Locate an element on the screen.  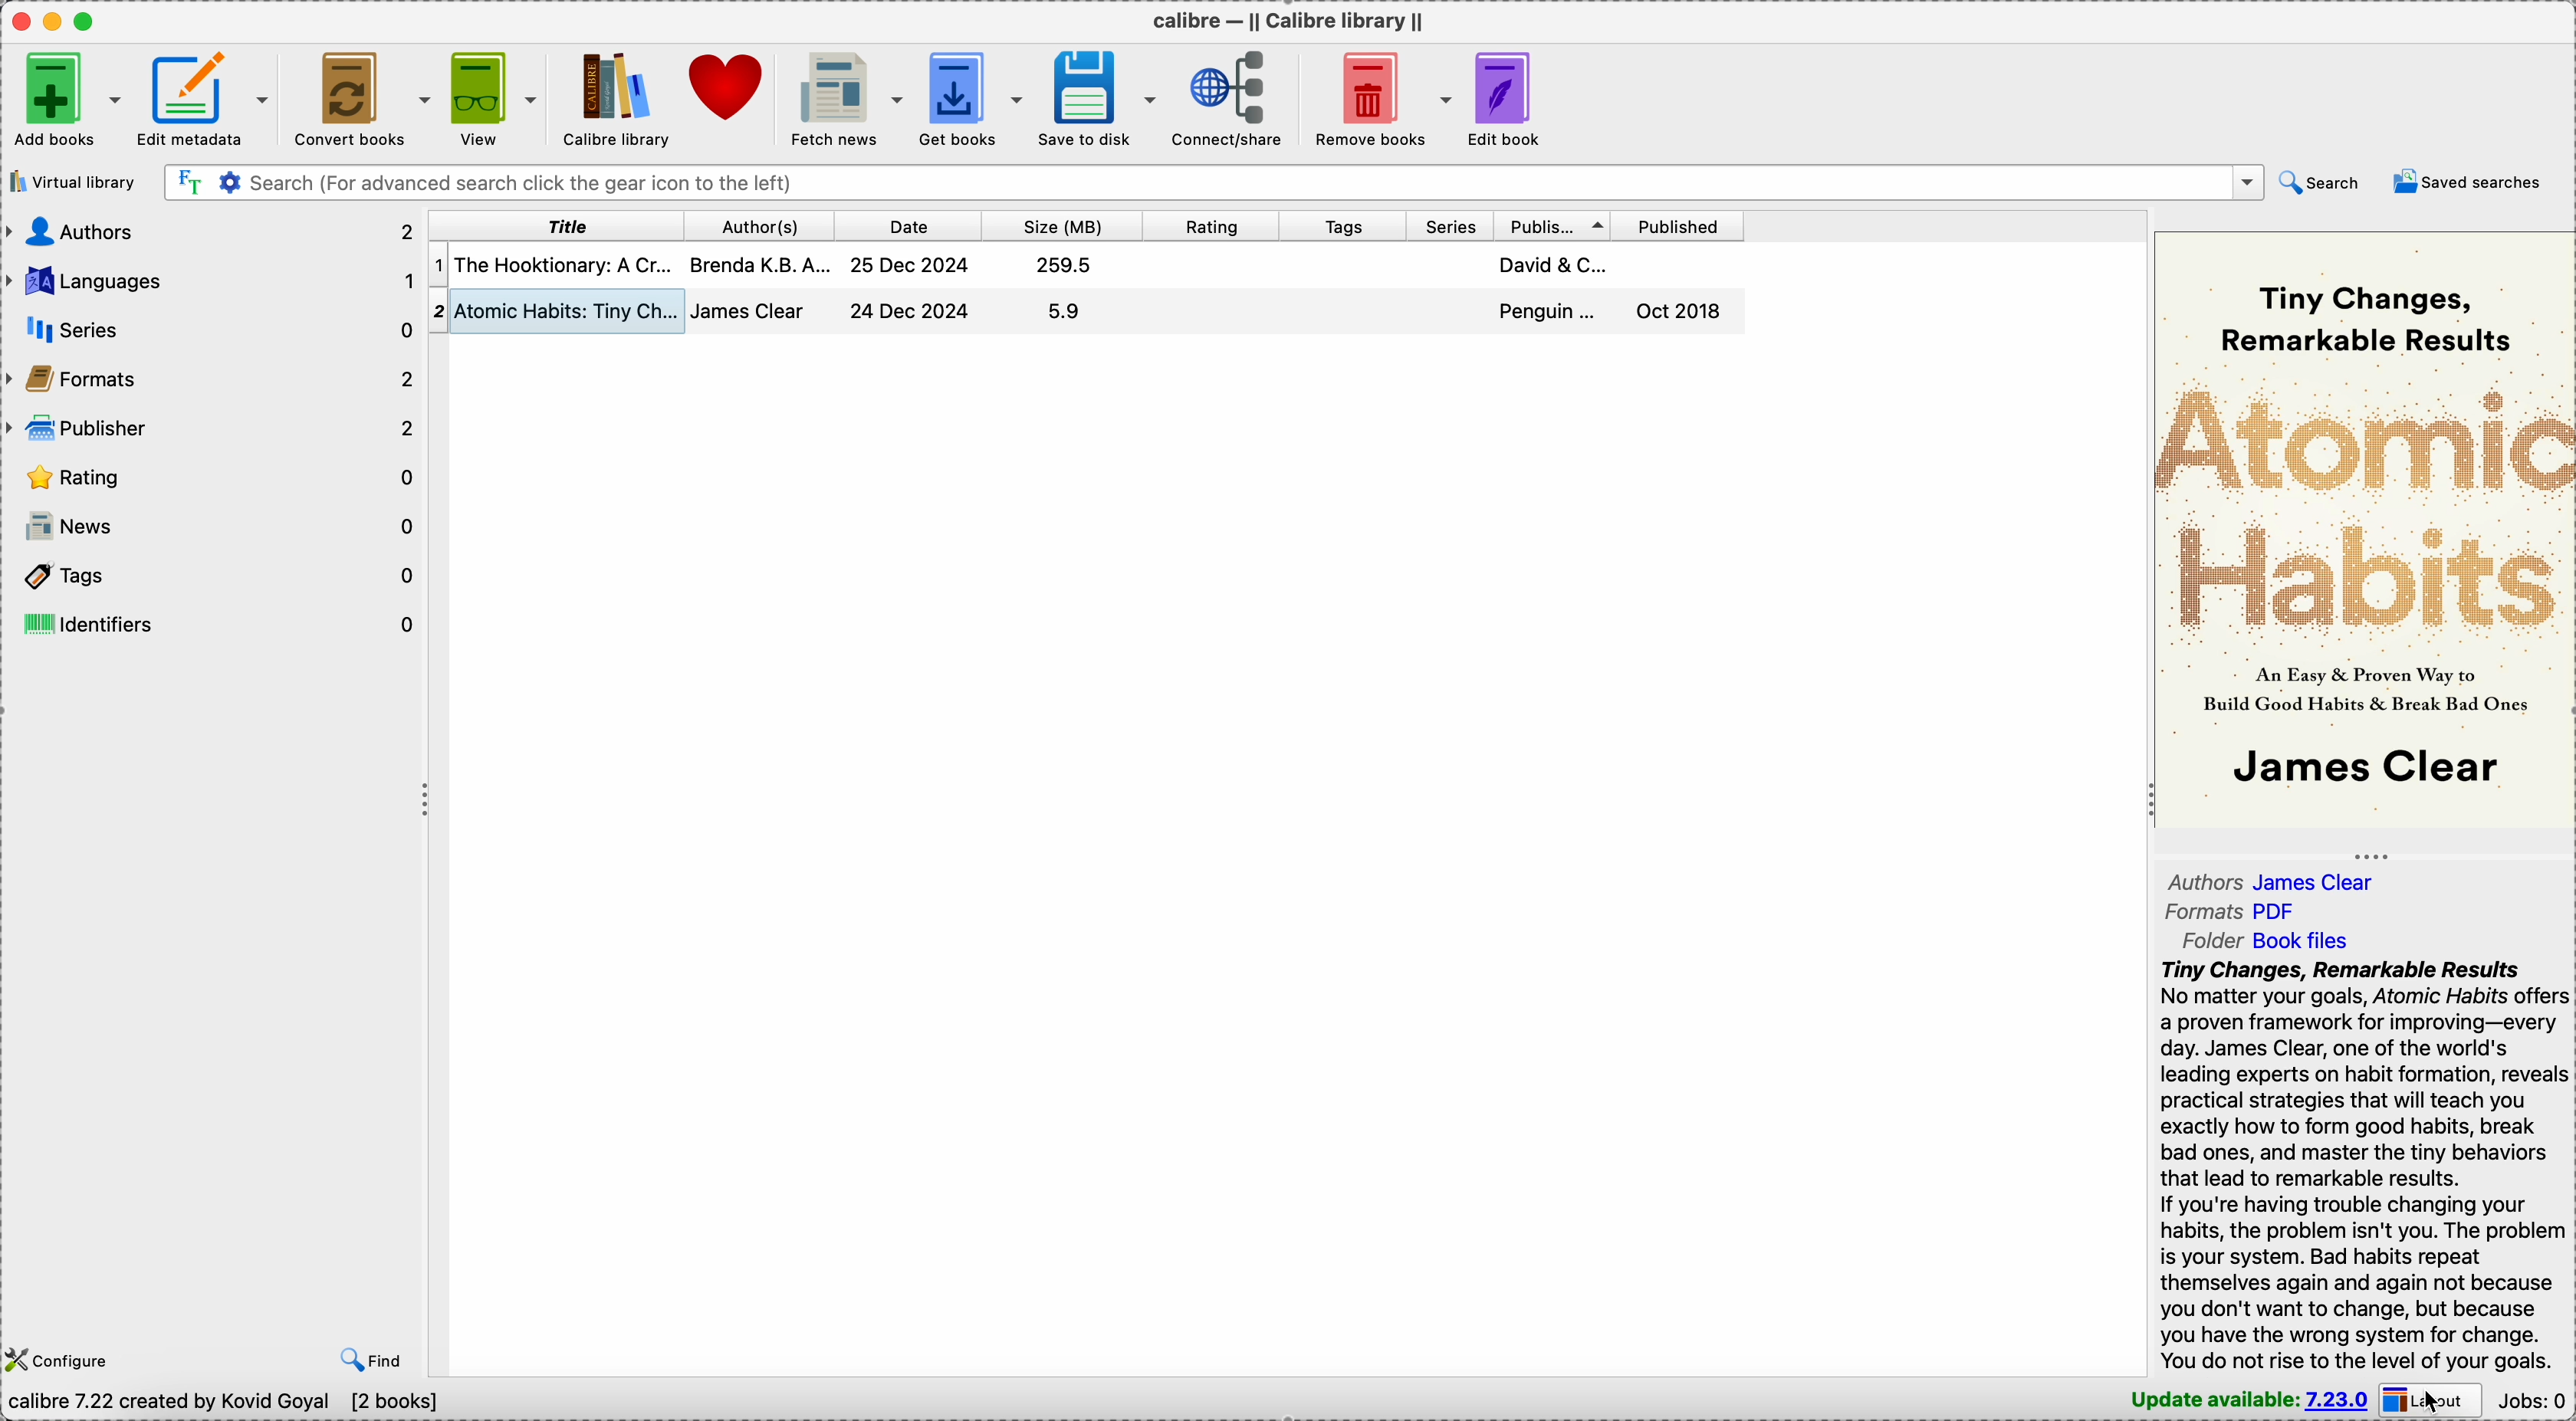
date is located at coordinates (908, 227).